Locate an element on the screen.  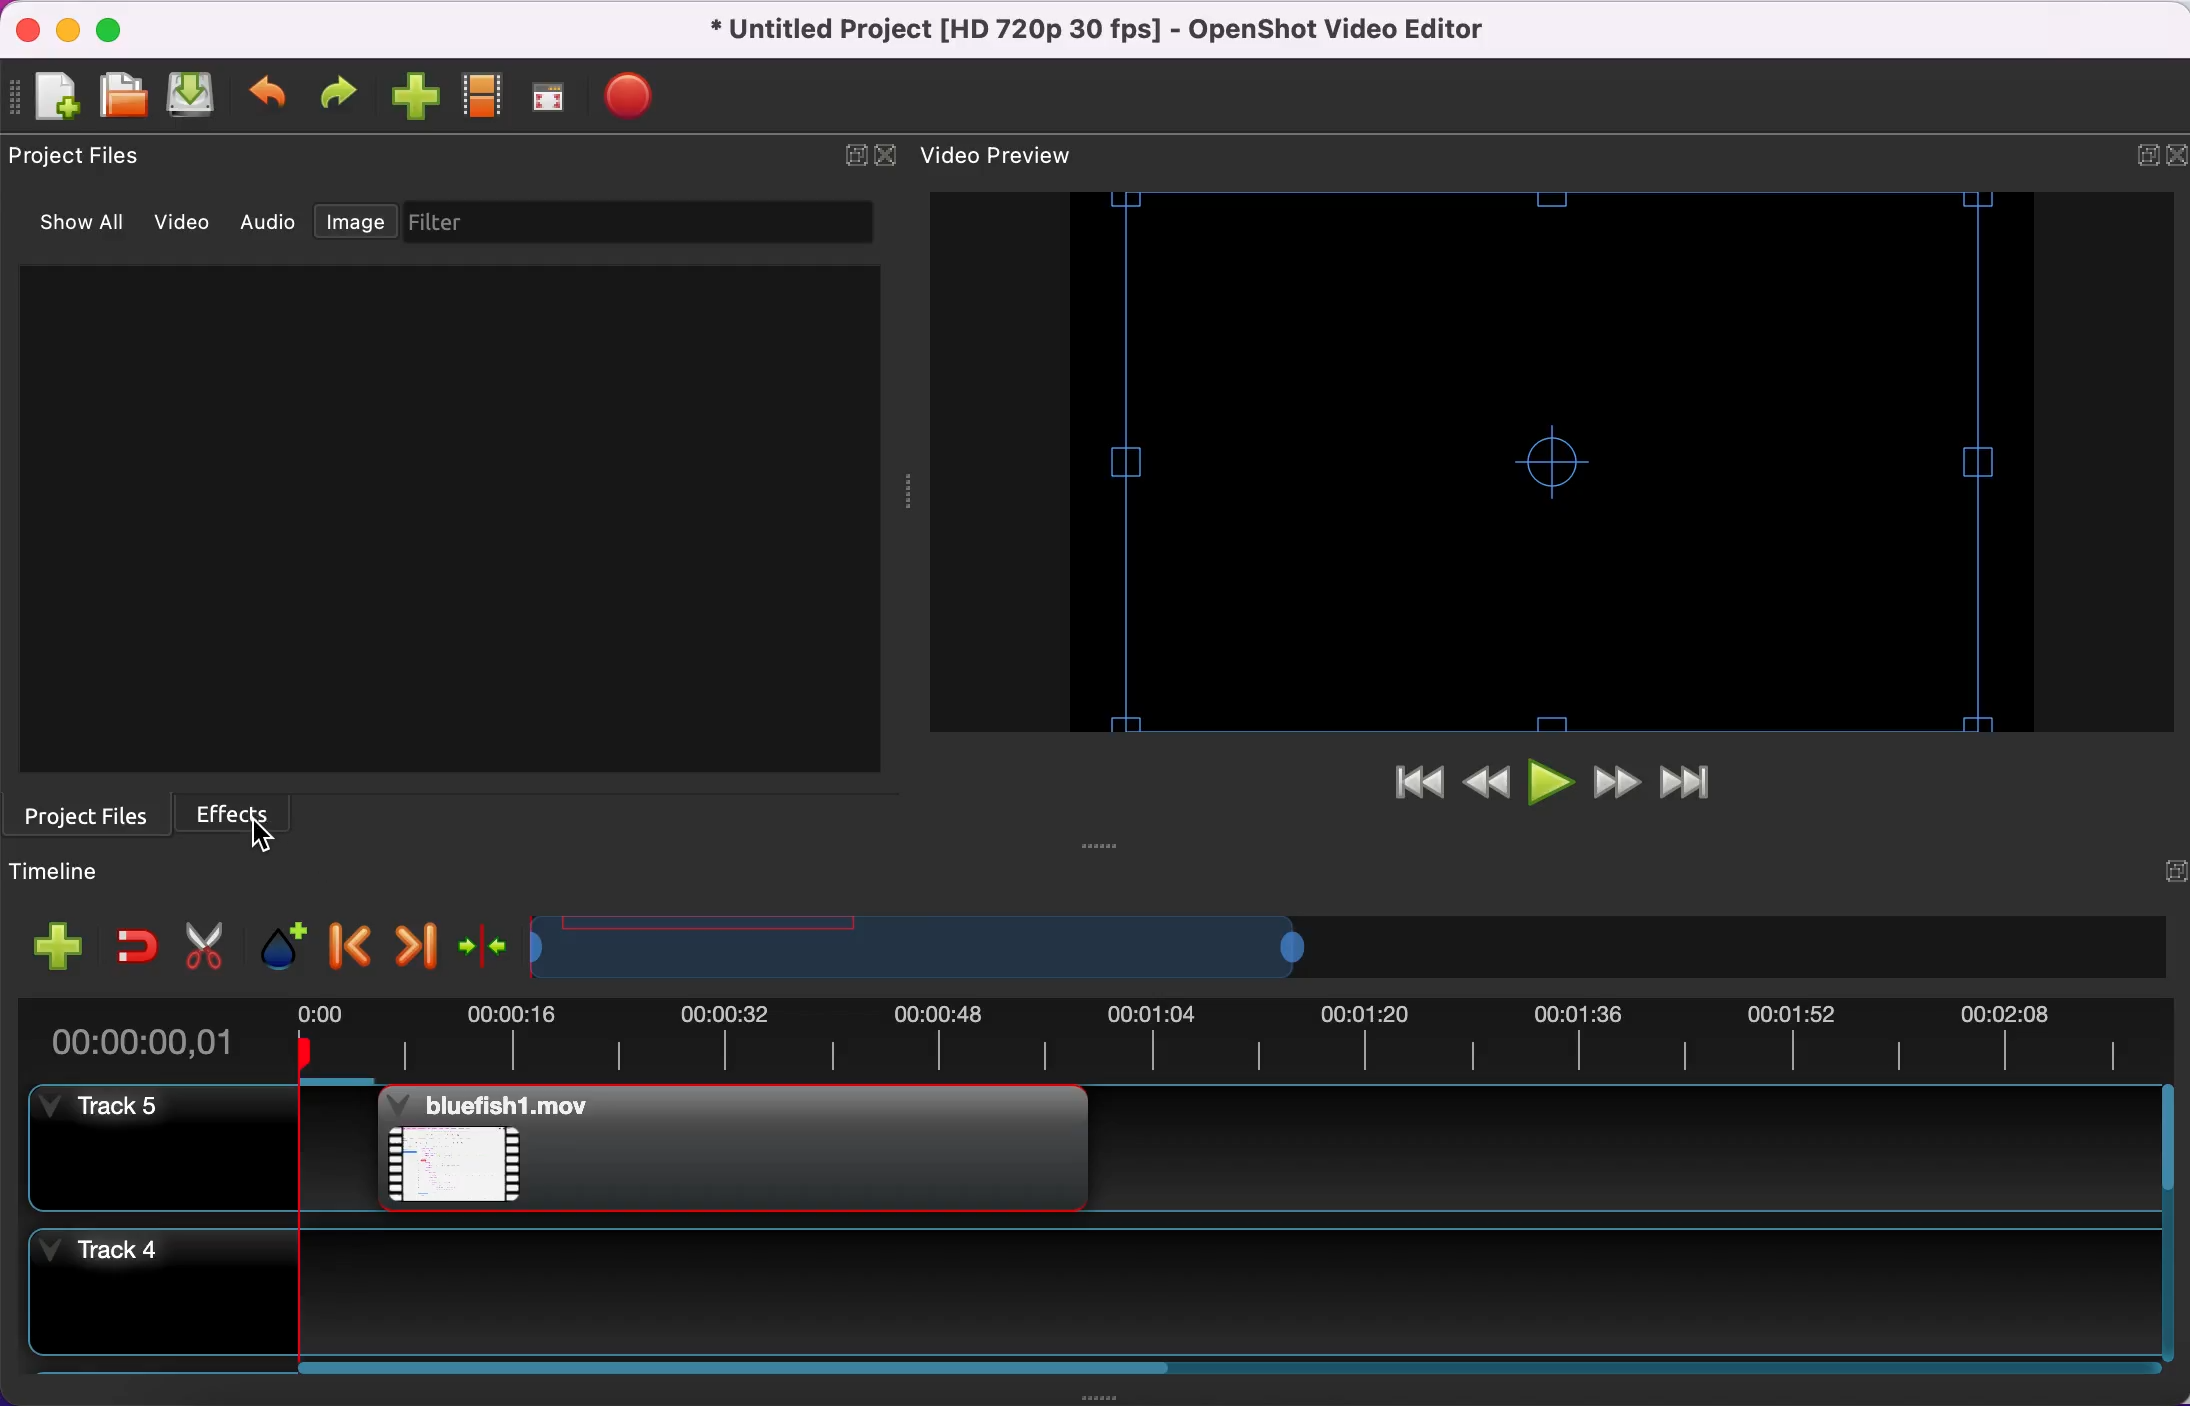
timeline is located at coordinates (97, 875).